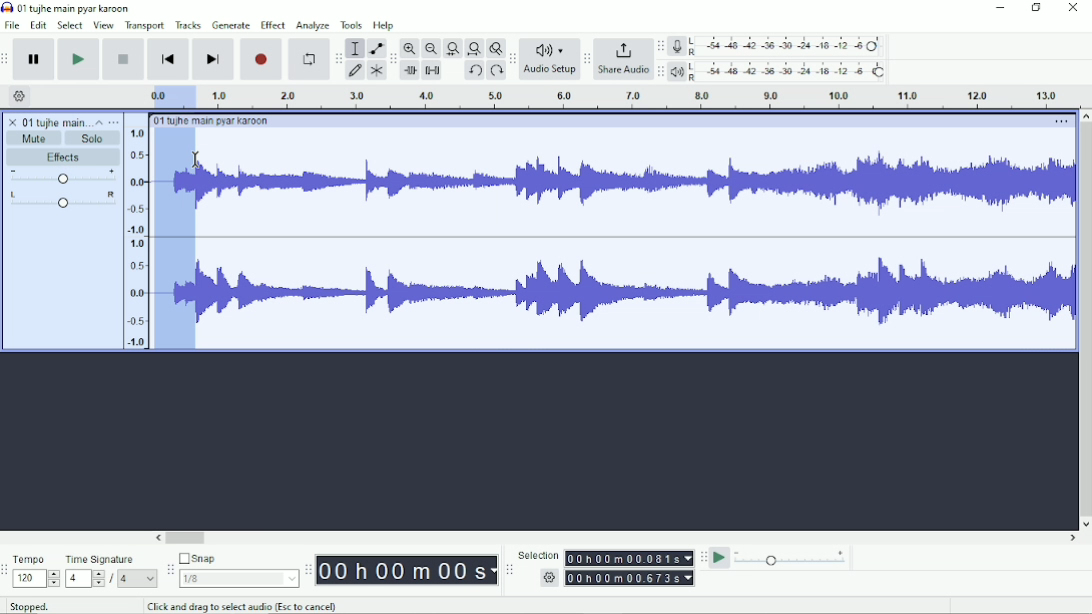 The image size is (1092, 614). I want to click on Audio Waves, so click(637, 293).